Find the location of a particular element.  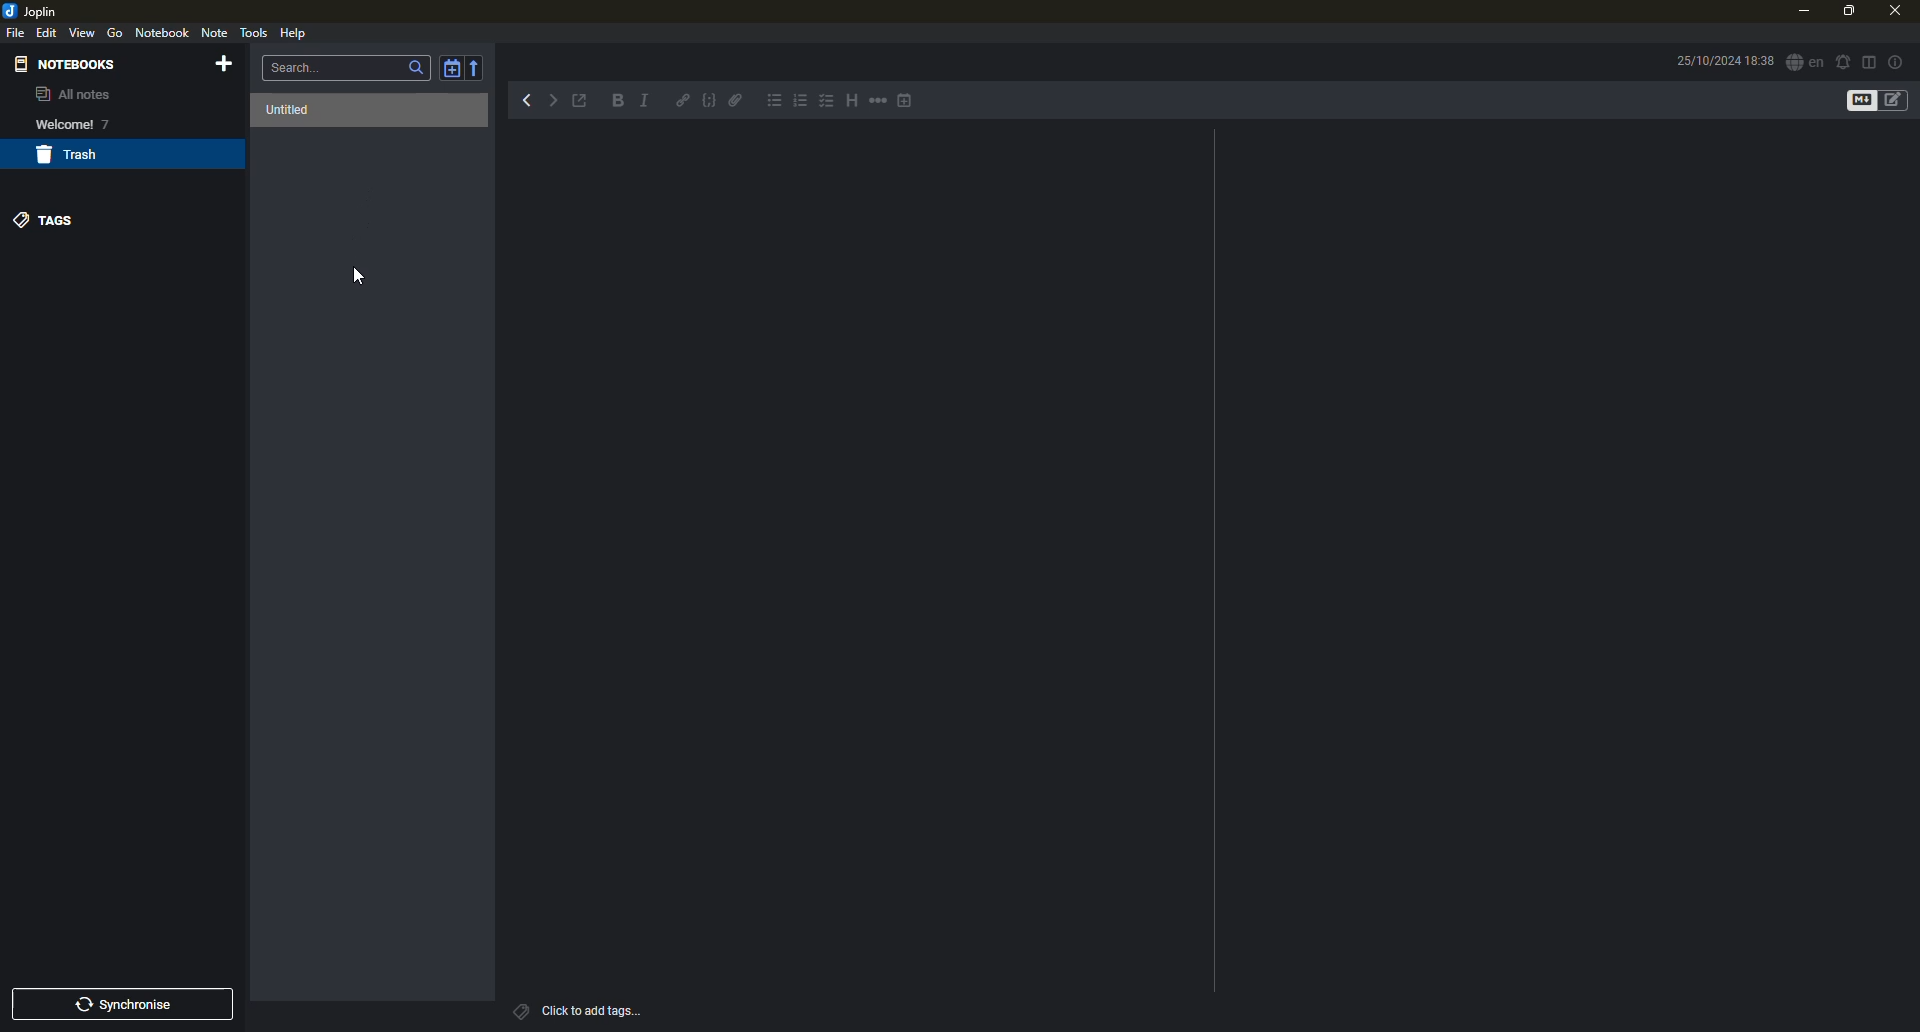

edit is located at coordinates (48, 32).